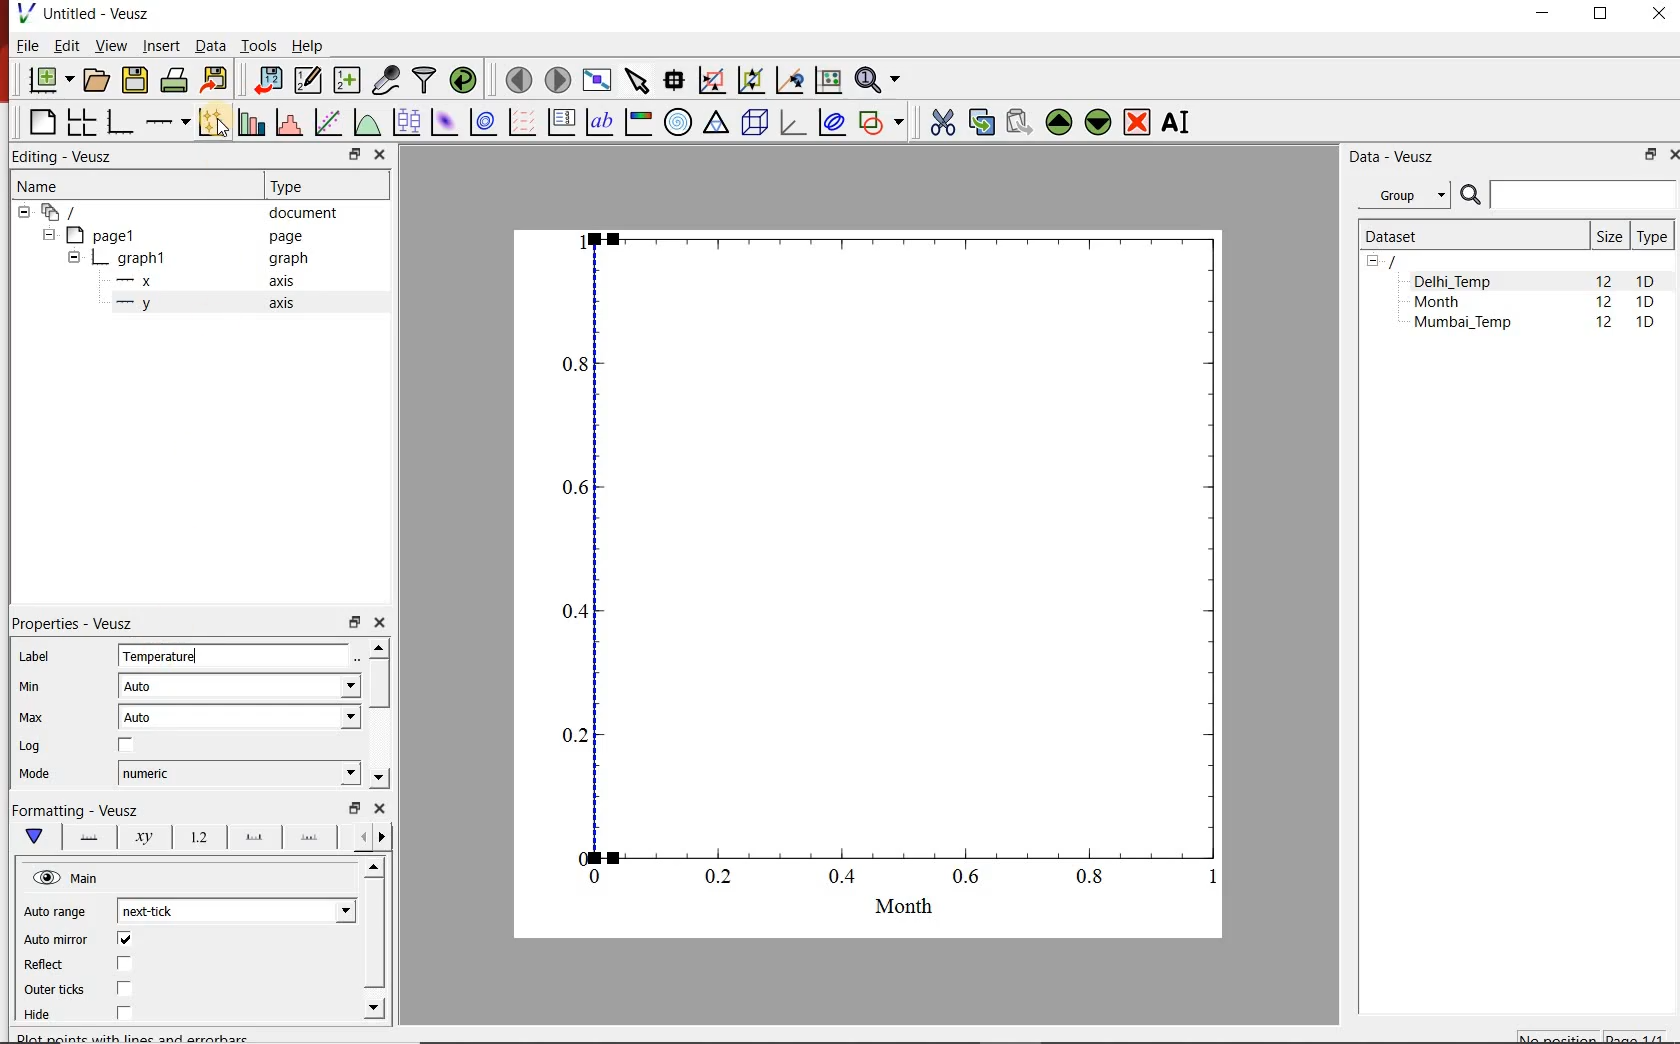 This screenshot has width=1680, height=1044. I want to click on text label, so click(599, 122).